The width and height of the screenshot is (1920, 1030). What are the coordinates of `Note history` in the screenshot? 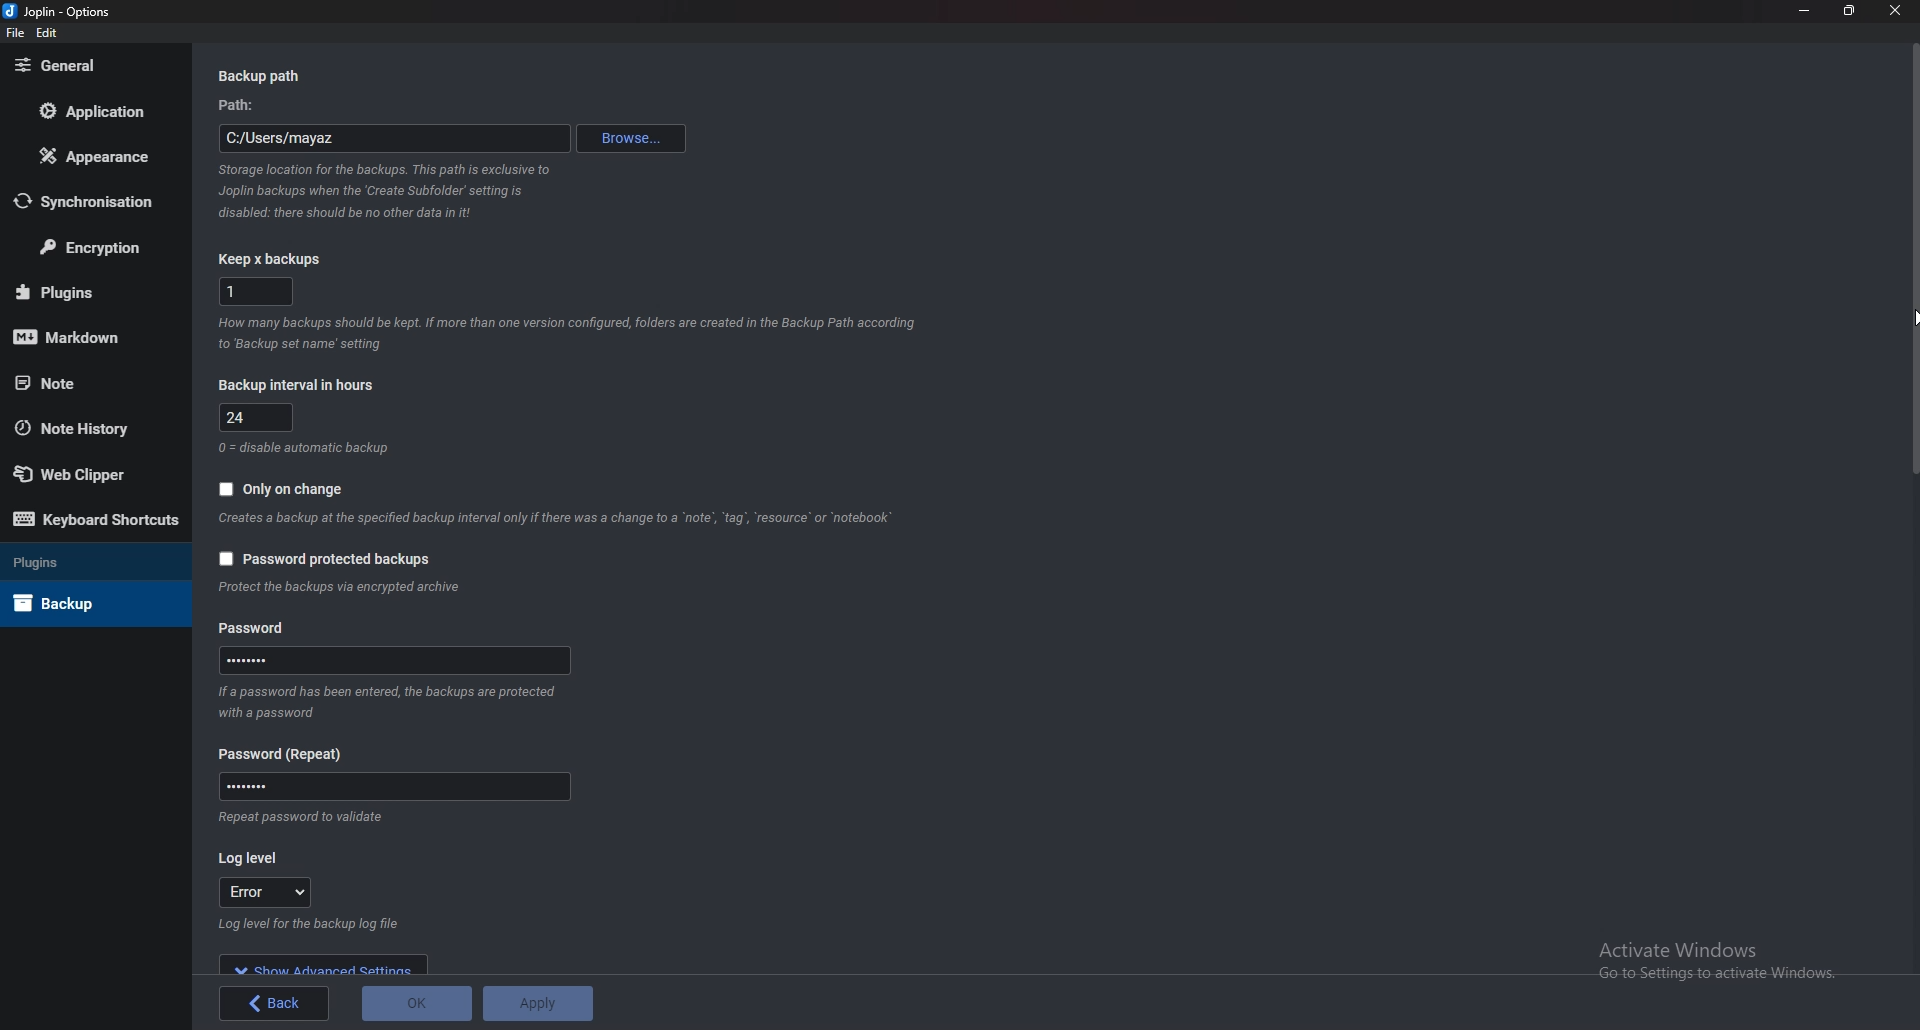 It's located at (87, 427).